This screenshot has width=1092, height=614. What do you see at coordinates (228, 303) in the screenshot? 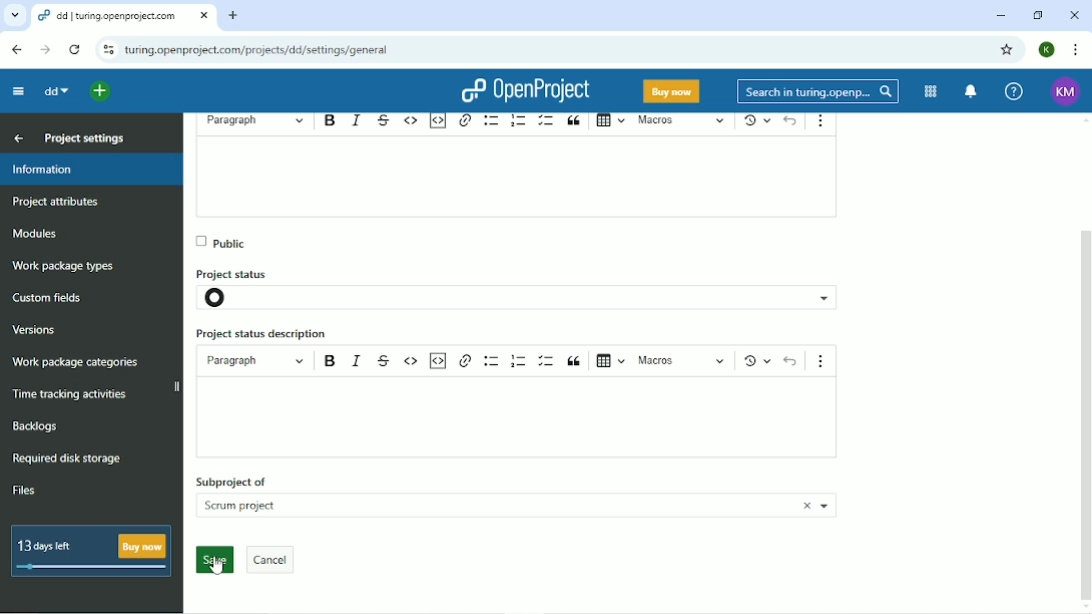
I see `project status icon- not set` at bounding box center [228, 303].